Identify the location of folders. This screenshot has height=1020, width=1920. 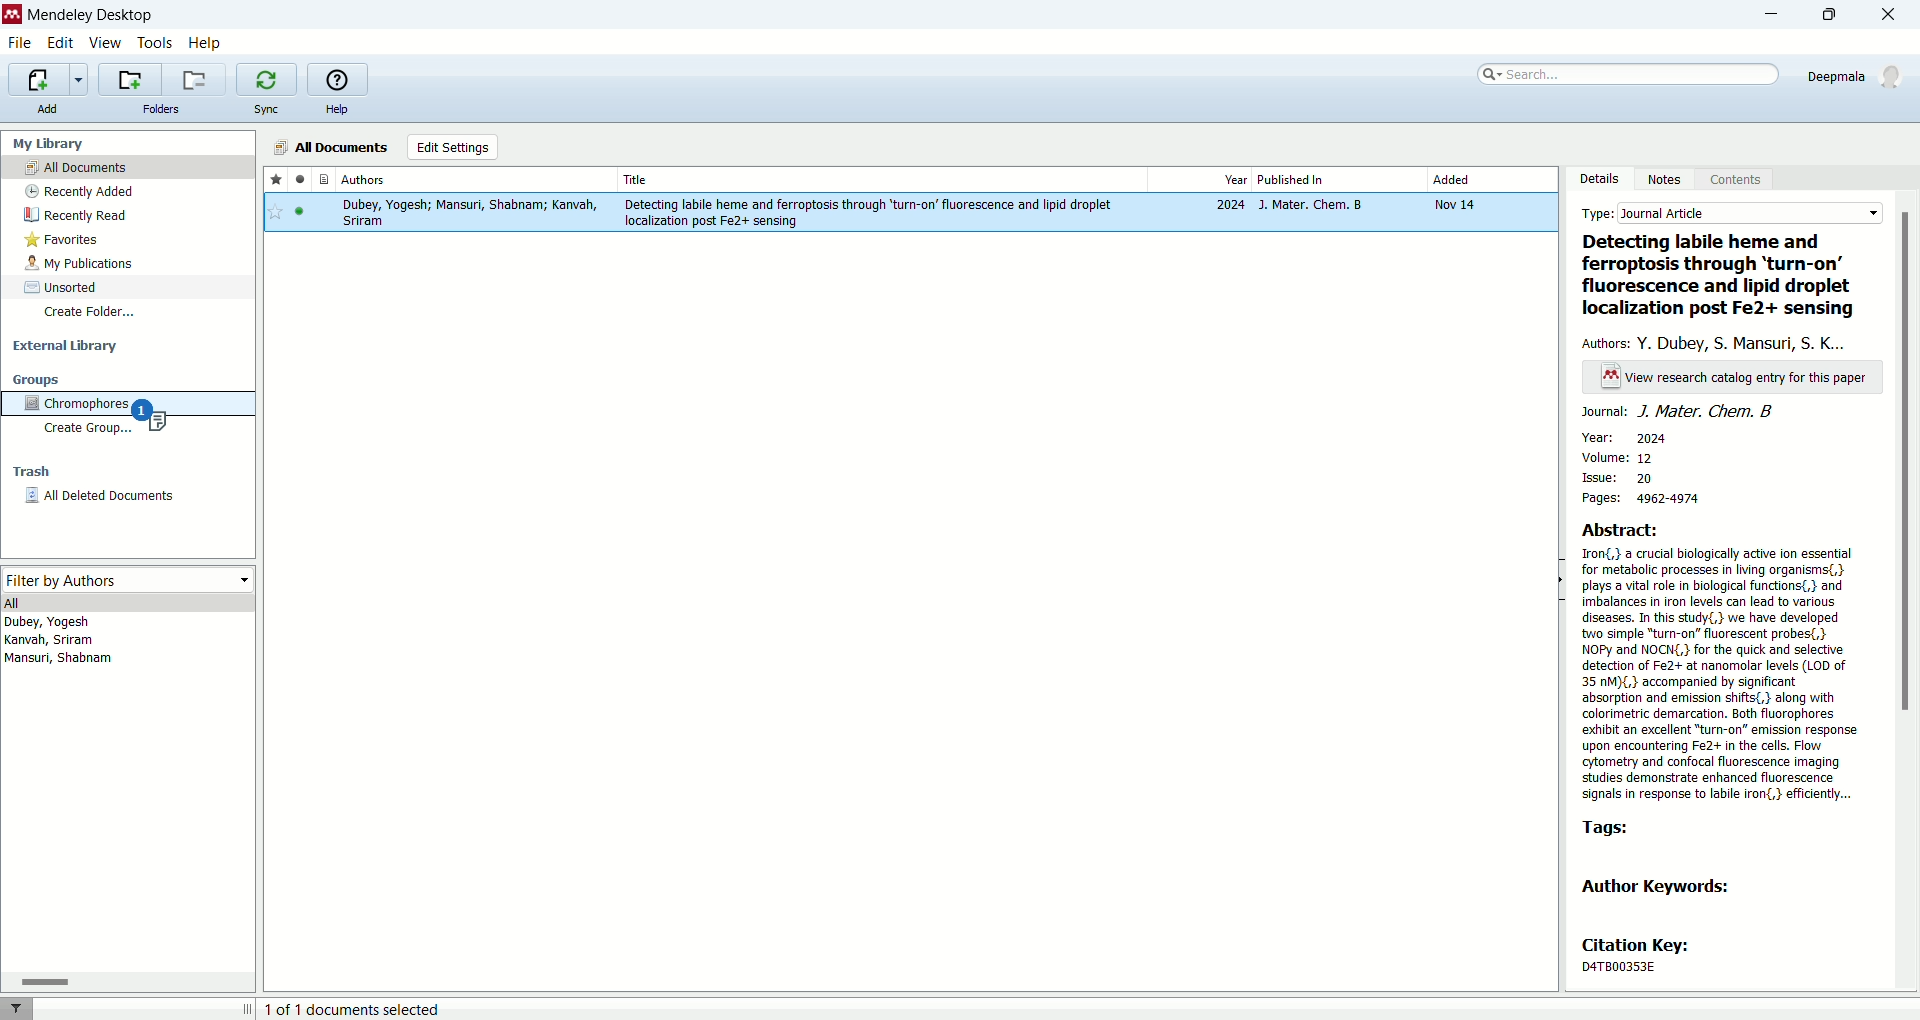
(159, 109).